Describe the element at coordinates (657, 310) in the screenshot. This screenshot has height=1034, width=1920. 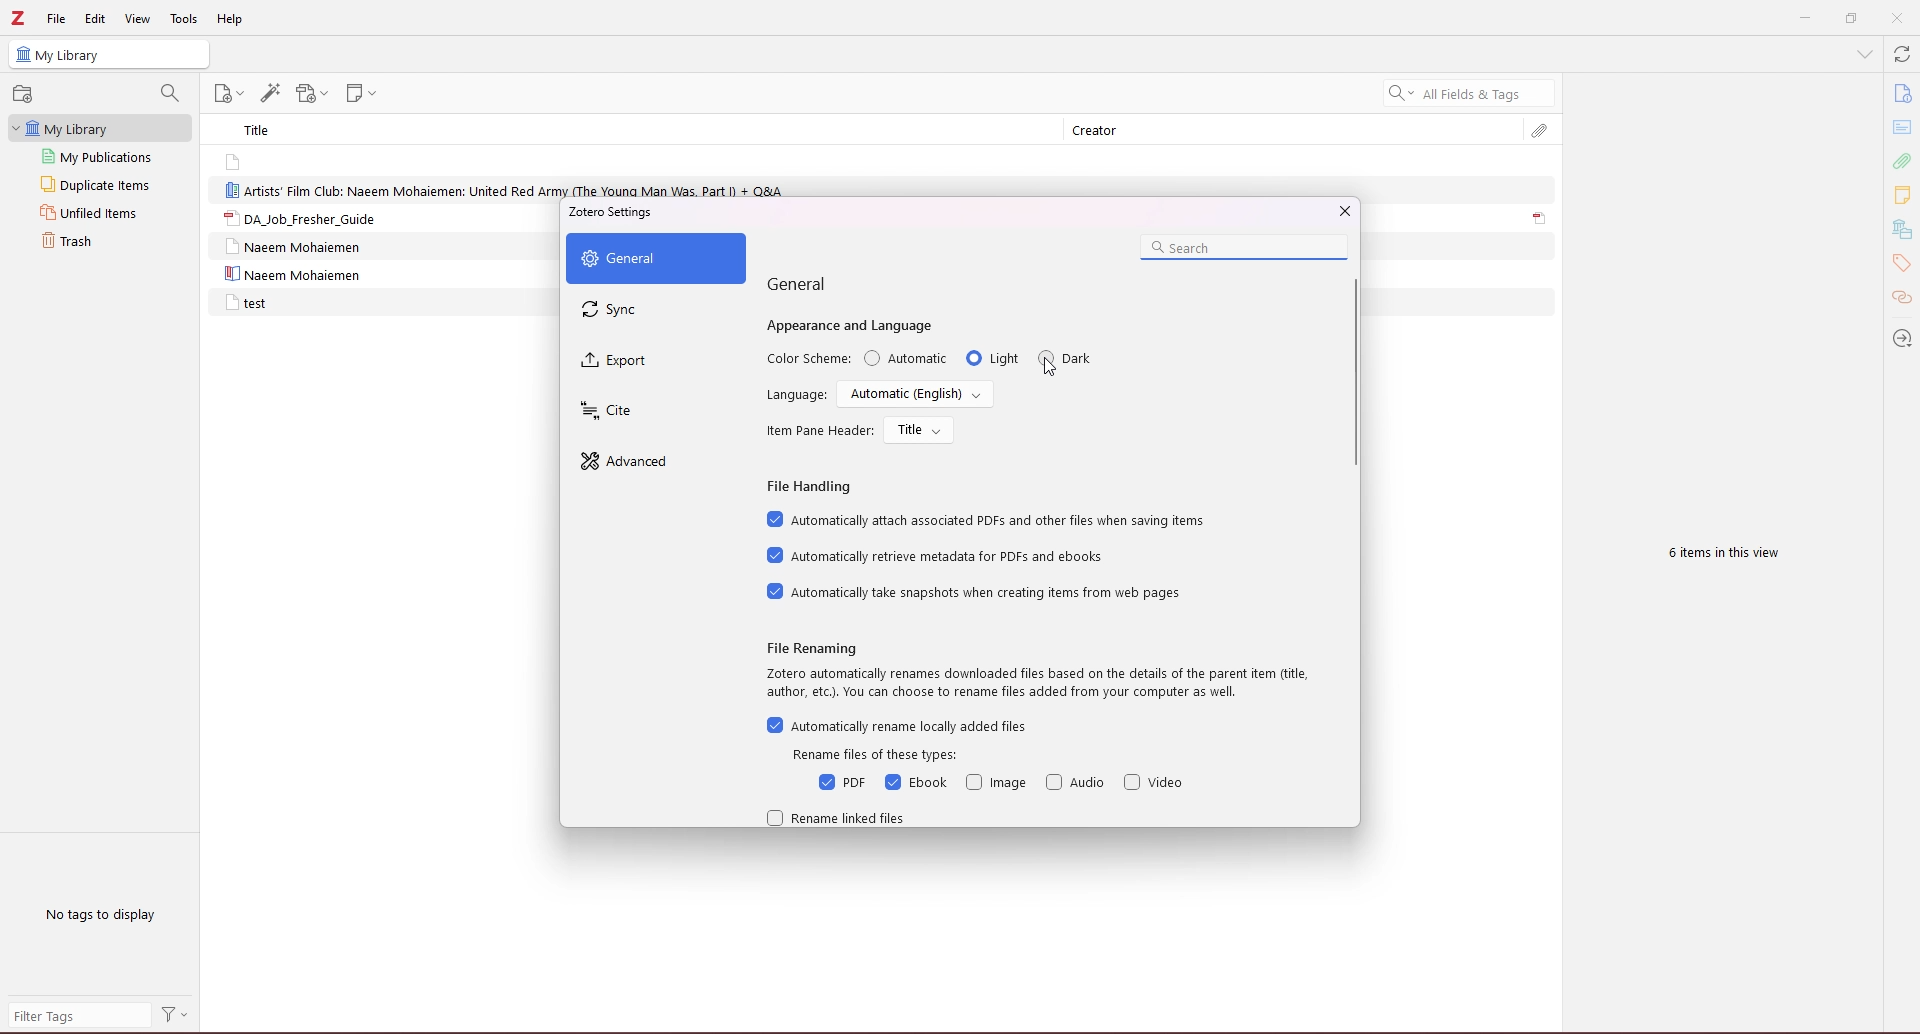
I see `sync` at that location.